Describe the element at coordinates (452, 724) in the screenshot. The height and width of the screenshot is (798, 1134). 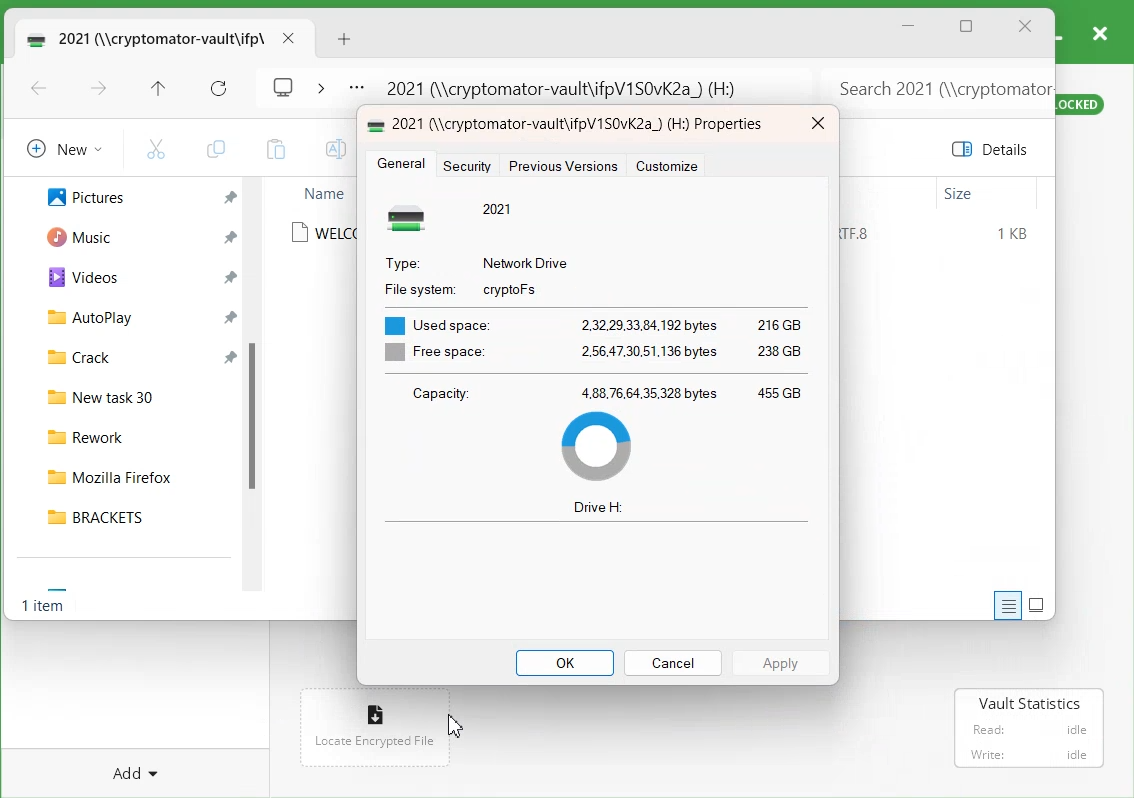
I see `cursor` at that location.